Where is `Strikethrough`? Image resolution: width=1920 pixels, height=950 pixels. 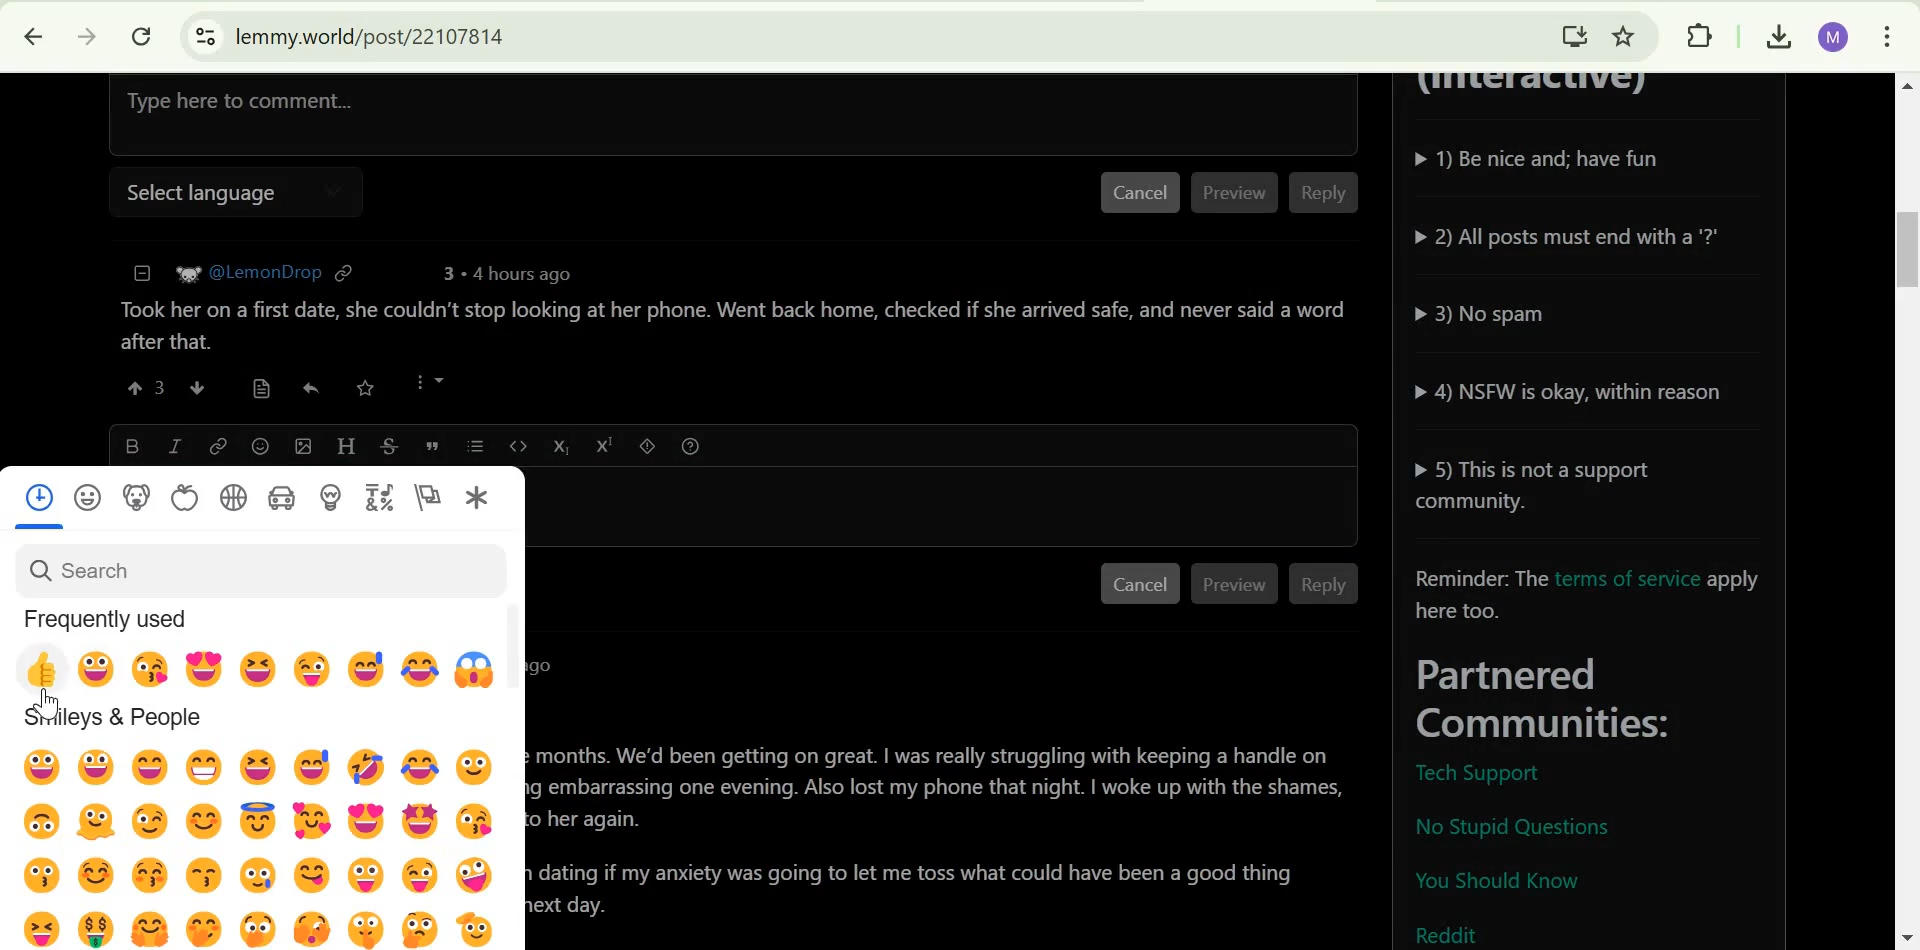
Strikethrough is located at coordinates (390, 443).